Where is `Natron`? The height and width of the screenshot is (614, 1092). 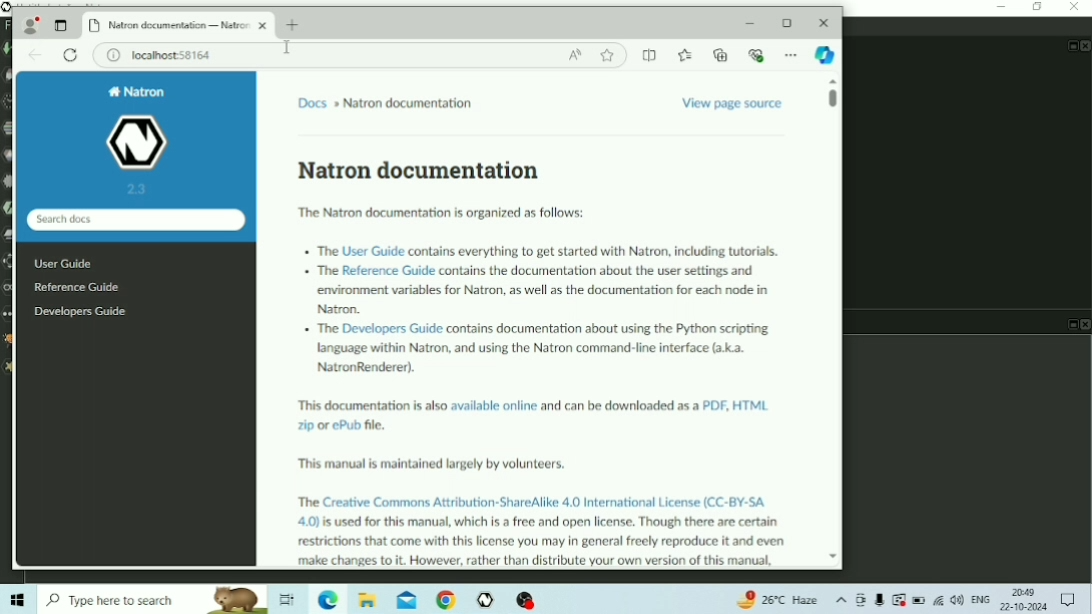
Natron is located at coordinates (139, 143).